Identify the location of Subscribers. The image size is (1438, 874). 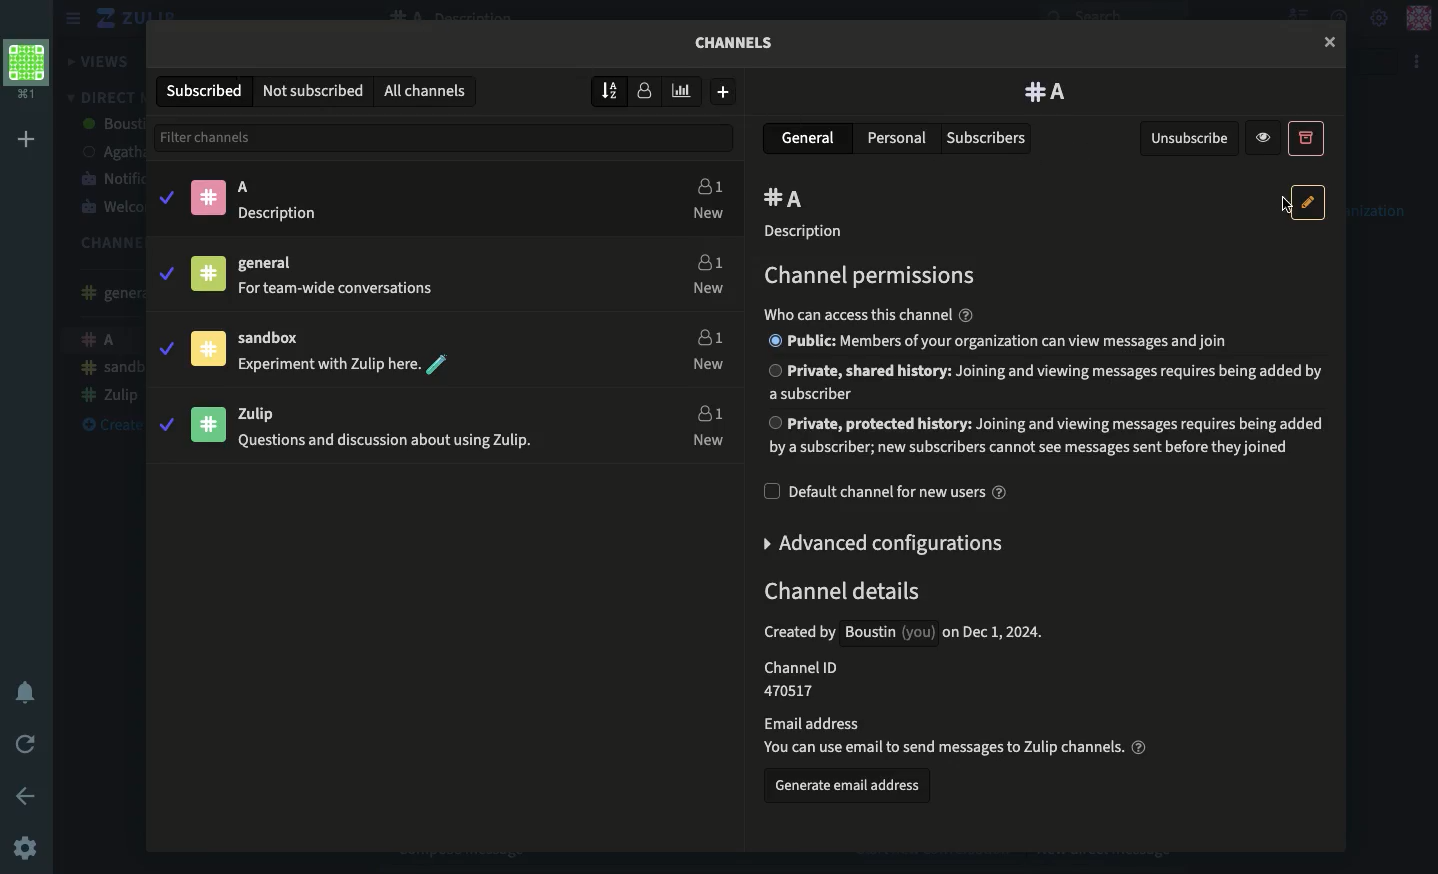
(988, 139).